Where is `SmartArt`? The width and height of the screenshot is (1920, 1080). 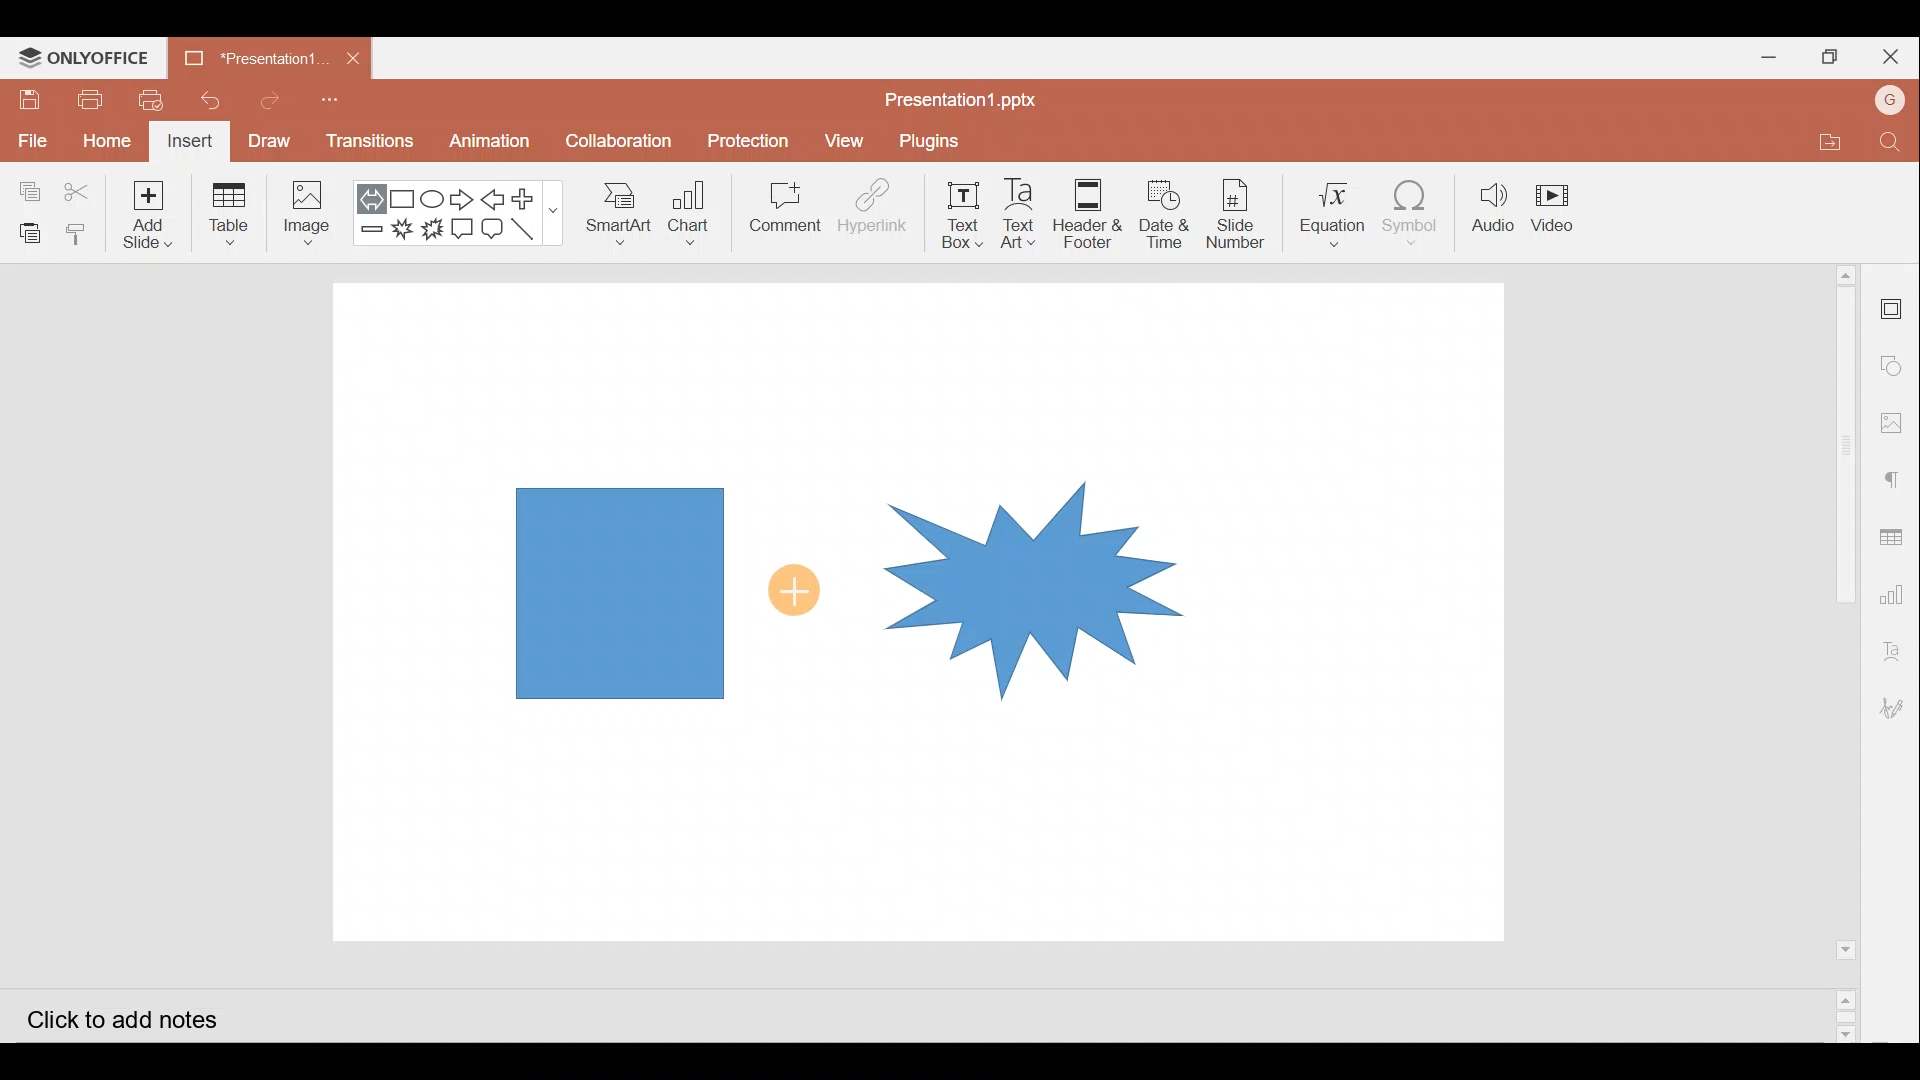
SmartArt is located at coordinates (619, 217).